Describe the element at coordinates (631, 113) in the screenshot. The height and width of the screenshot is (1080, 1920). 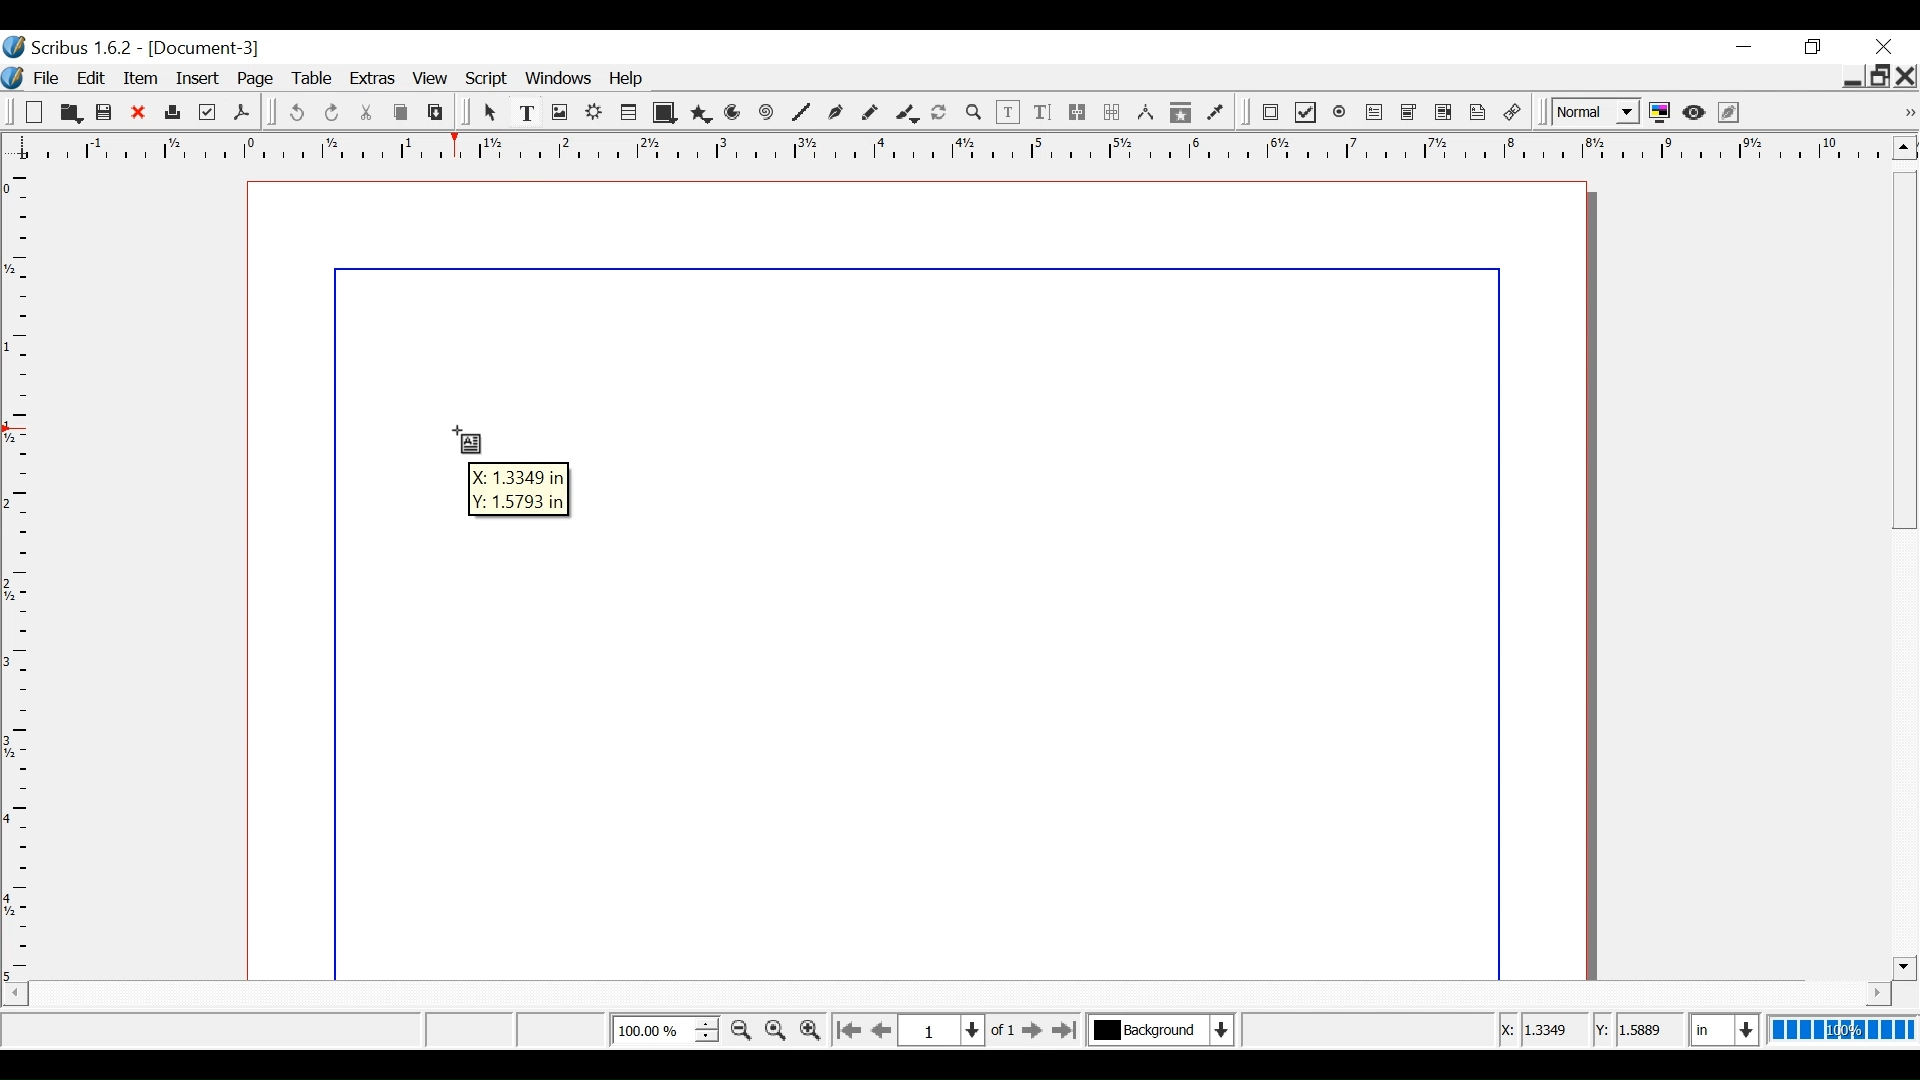
I see `Table` at that location.